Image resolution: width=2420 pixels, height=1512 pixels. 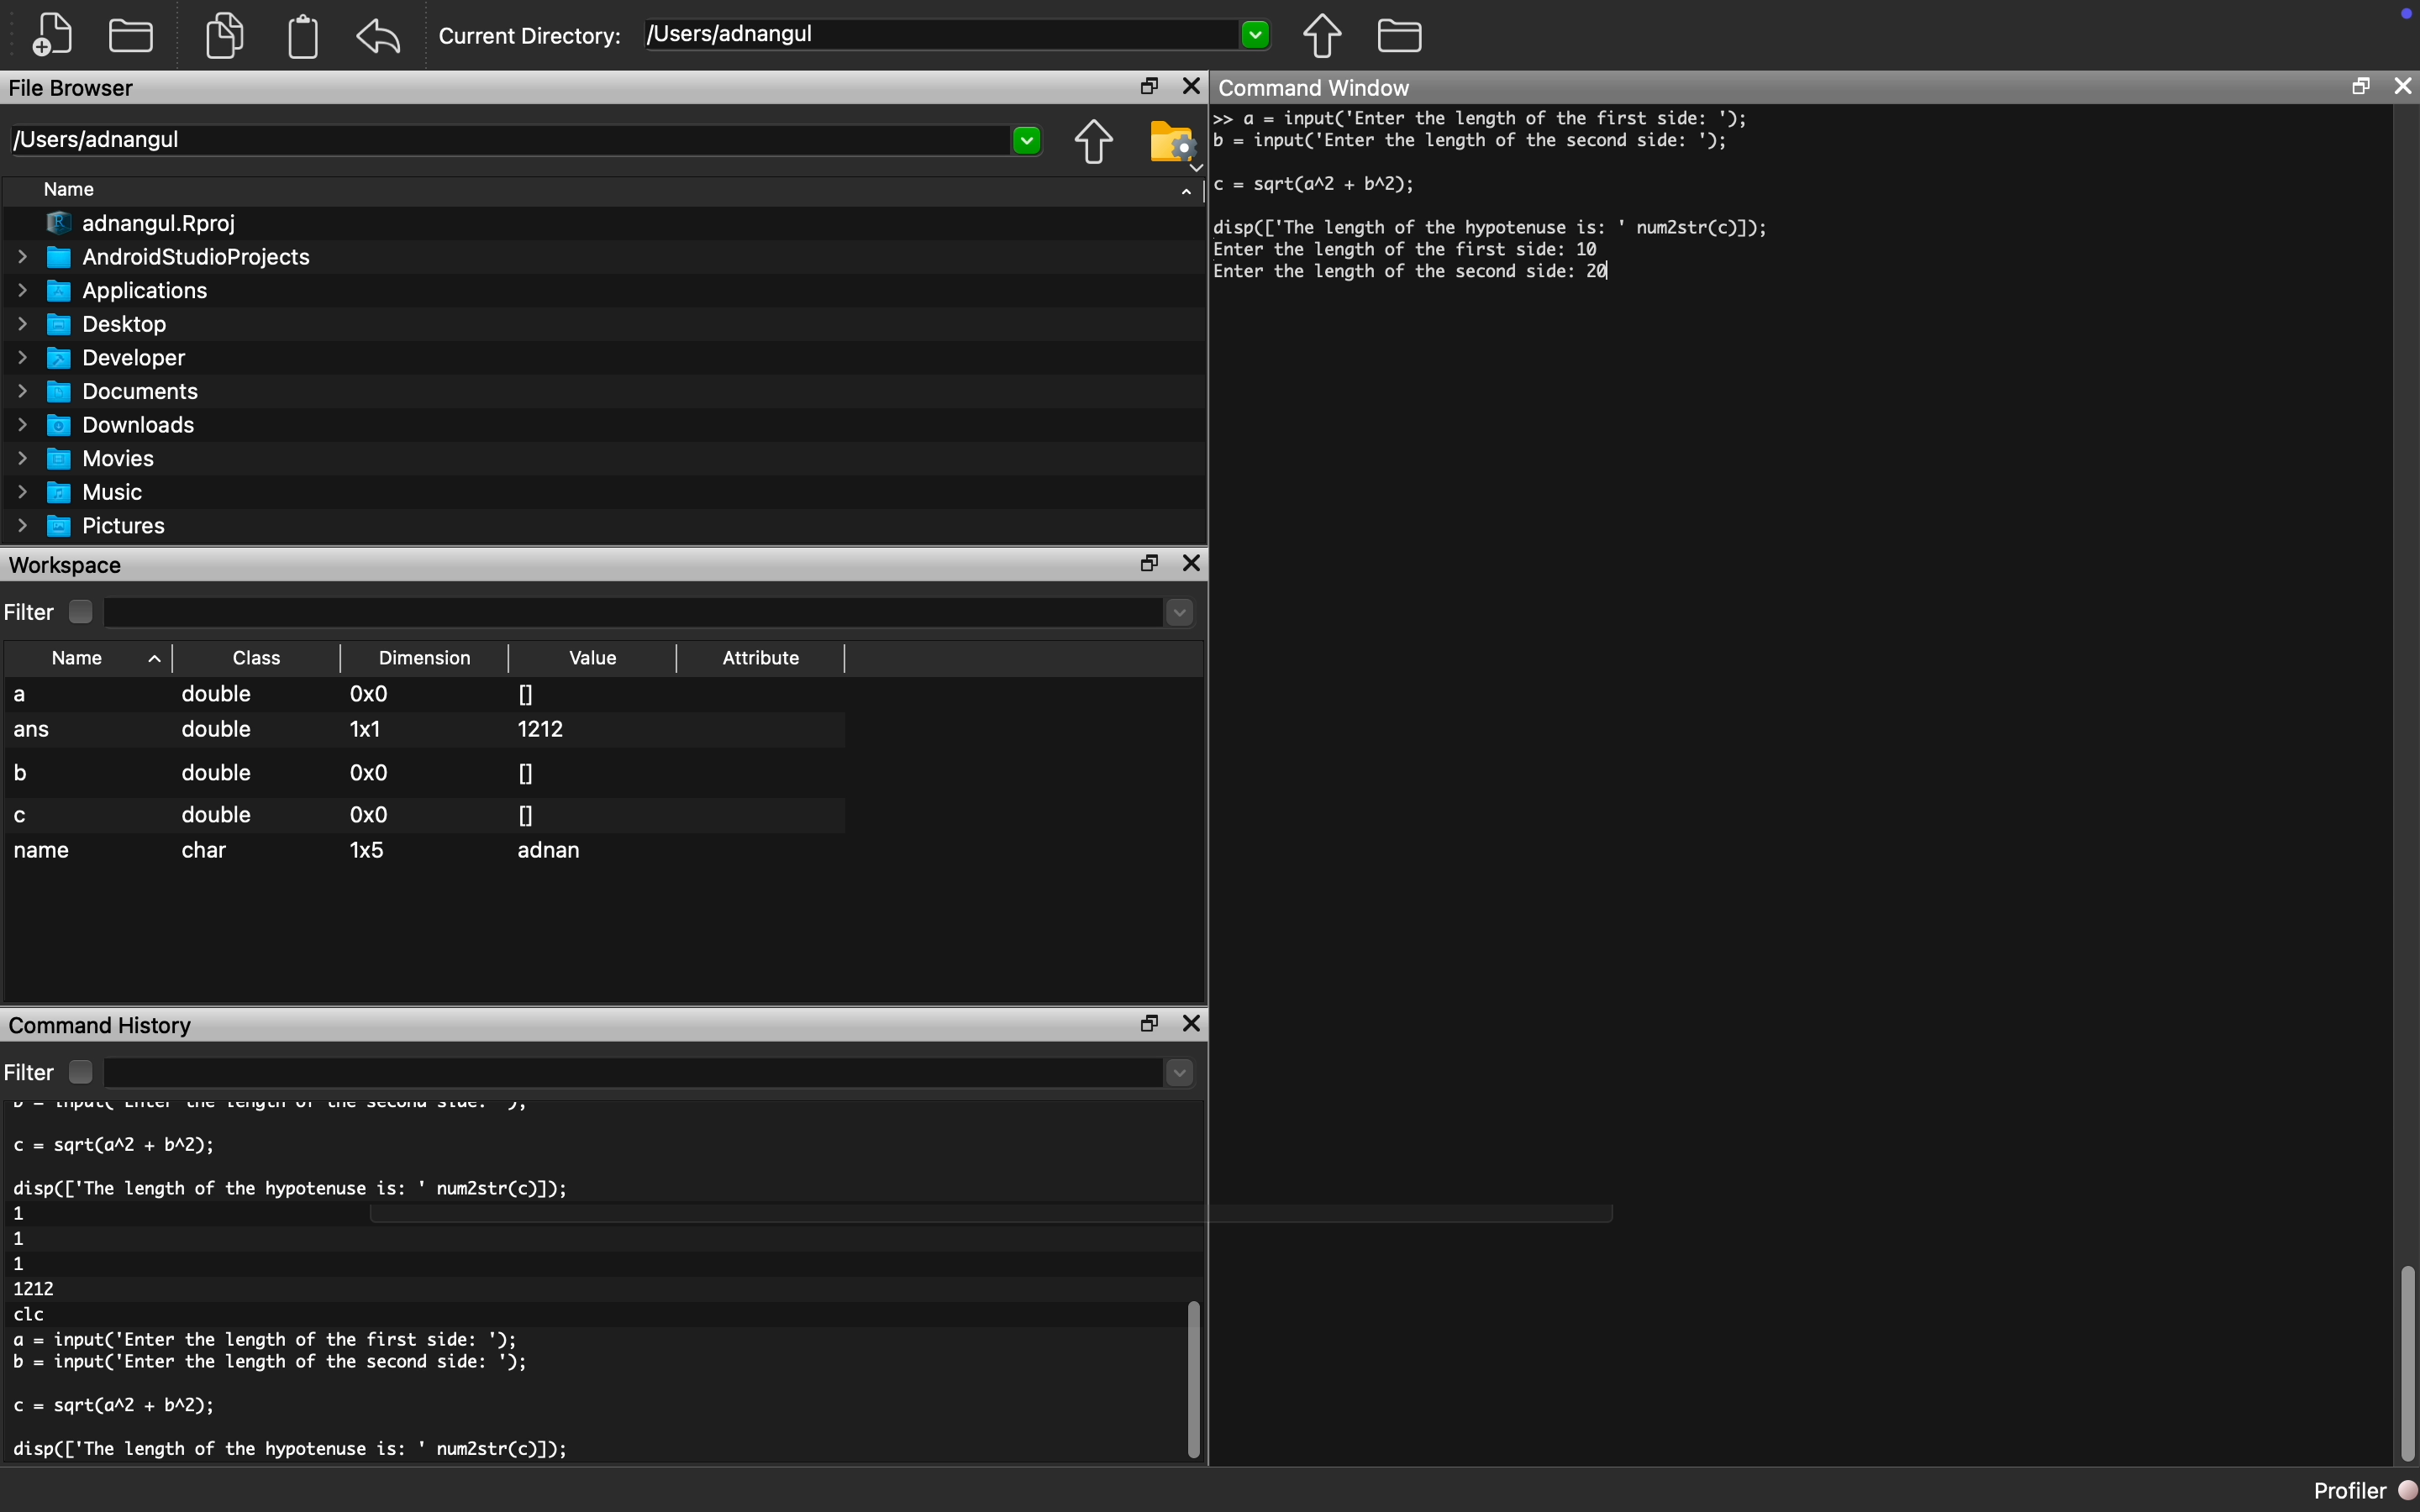 I want to click on File Browser, so click(x=75, y=91).